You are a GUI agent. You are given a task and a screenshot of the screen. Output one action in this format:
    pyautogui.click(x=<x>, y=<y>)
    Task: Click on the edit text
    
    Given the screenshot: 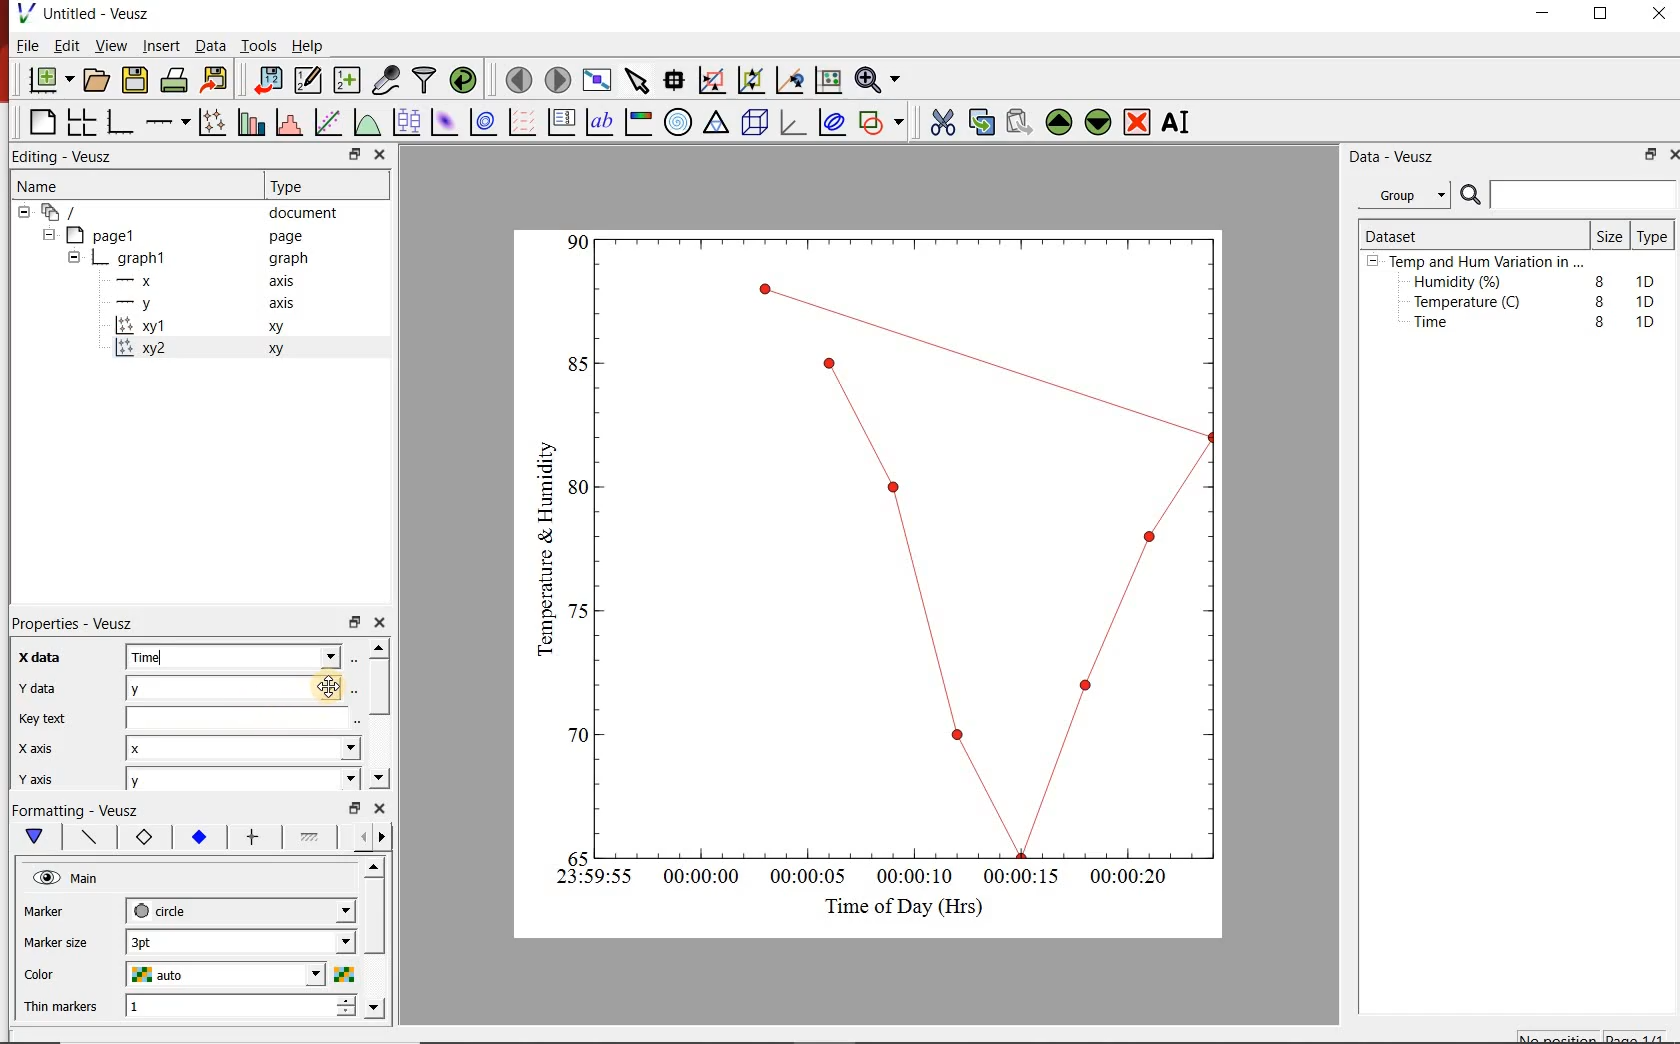 What is the action you would take?
    pyautogui.click(x=351, y=720)
    